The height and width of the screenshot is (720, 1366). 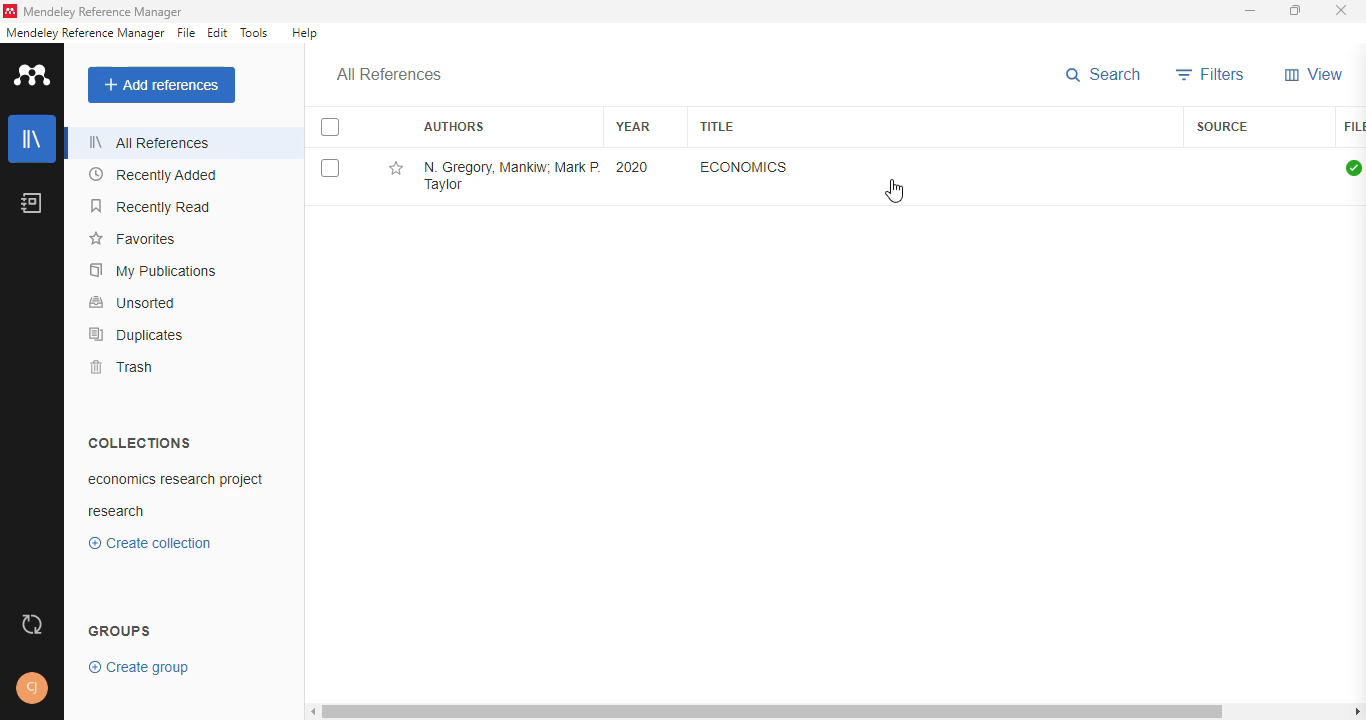 I want to click on search, so click(x=1104, y=75).